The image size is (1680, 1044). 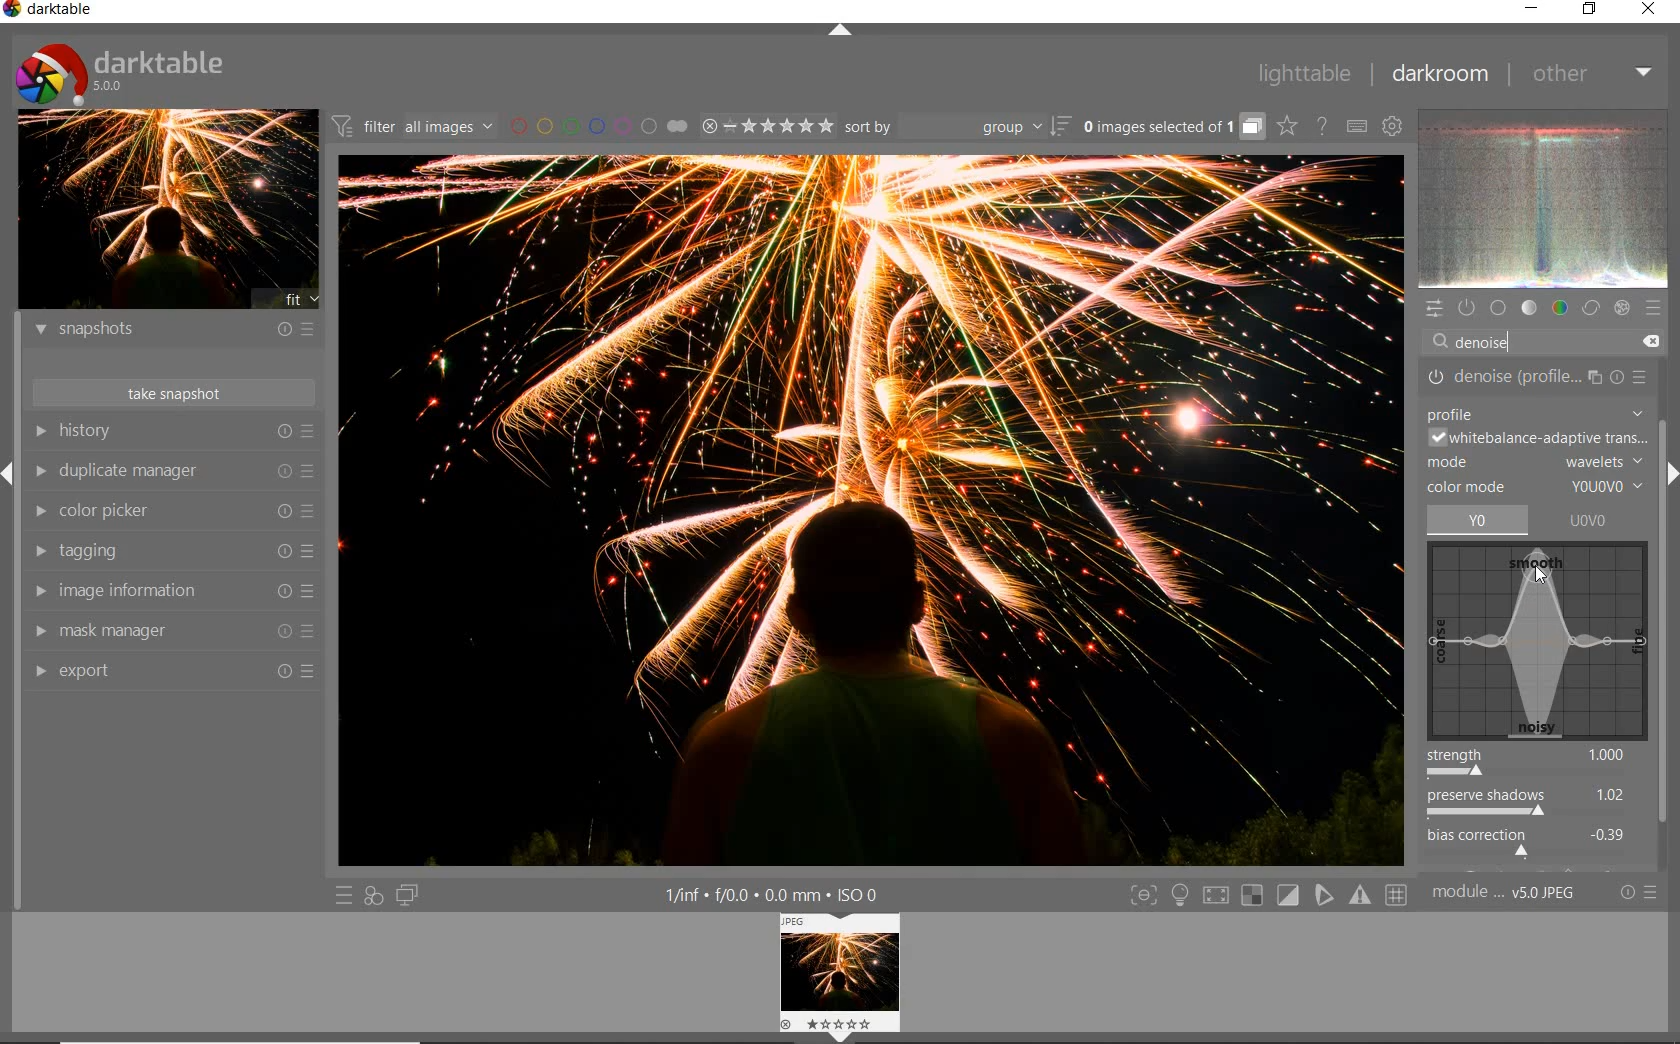 I want to click on snapshots, so click(x=172, y=330).